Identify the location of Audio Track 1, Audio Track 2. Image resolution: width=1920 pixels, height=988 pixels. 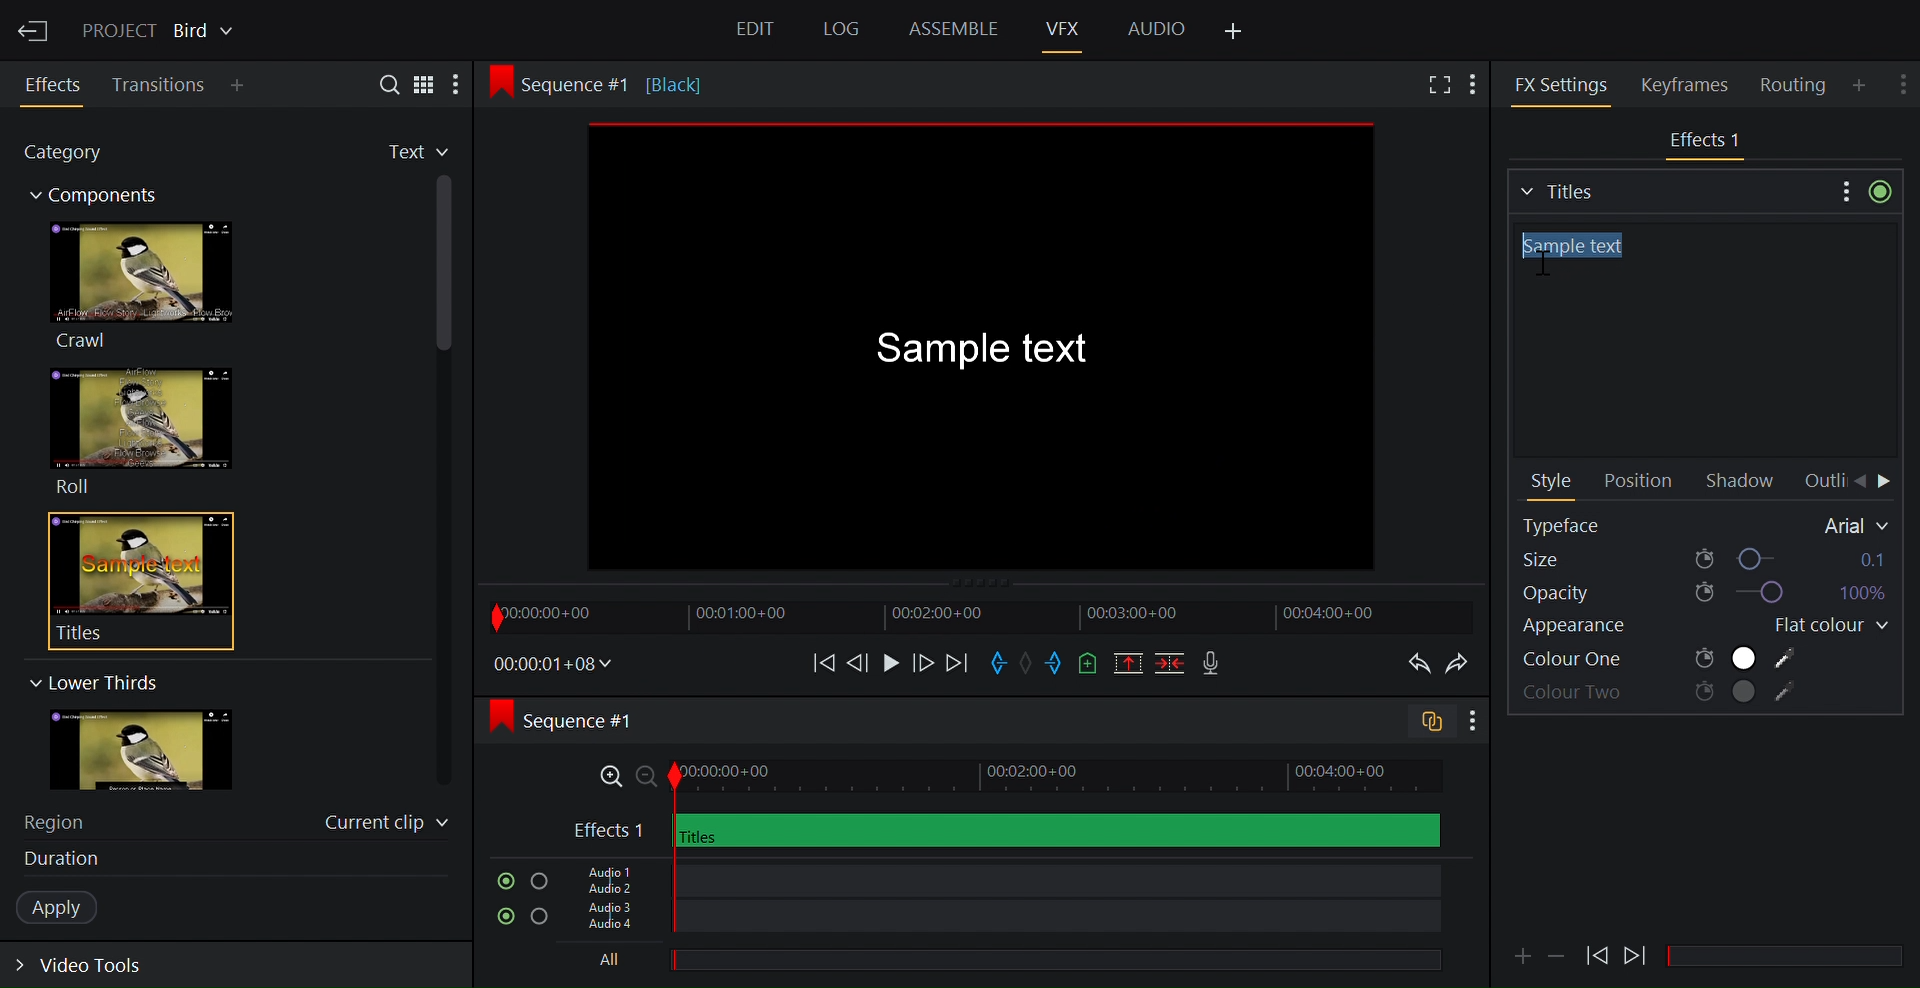
(1000, 878).